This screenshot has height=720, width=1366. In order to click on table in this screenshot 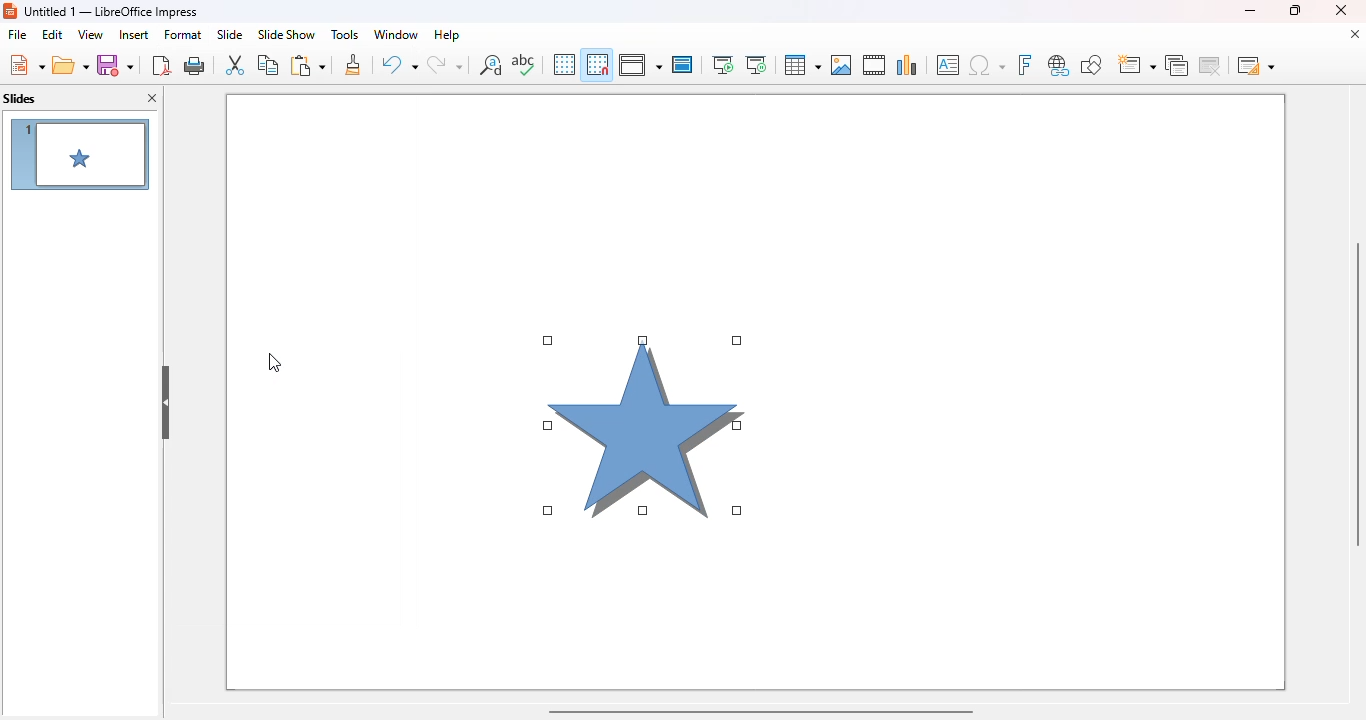, I will do `click(801, 65)`.